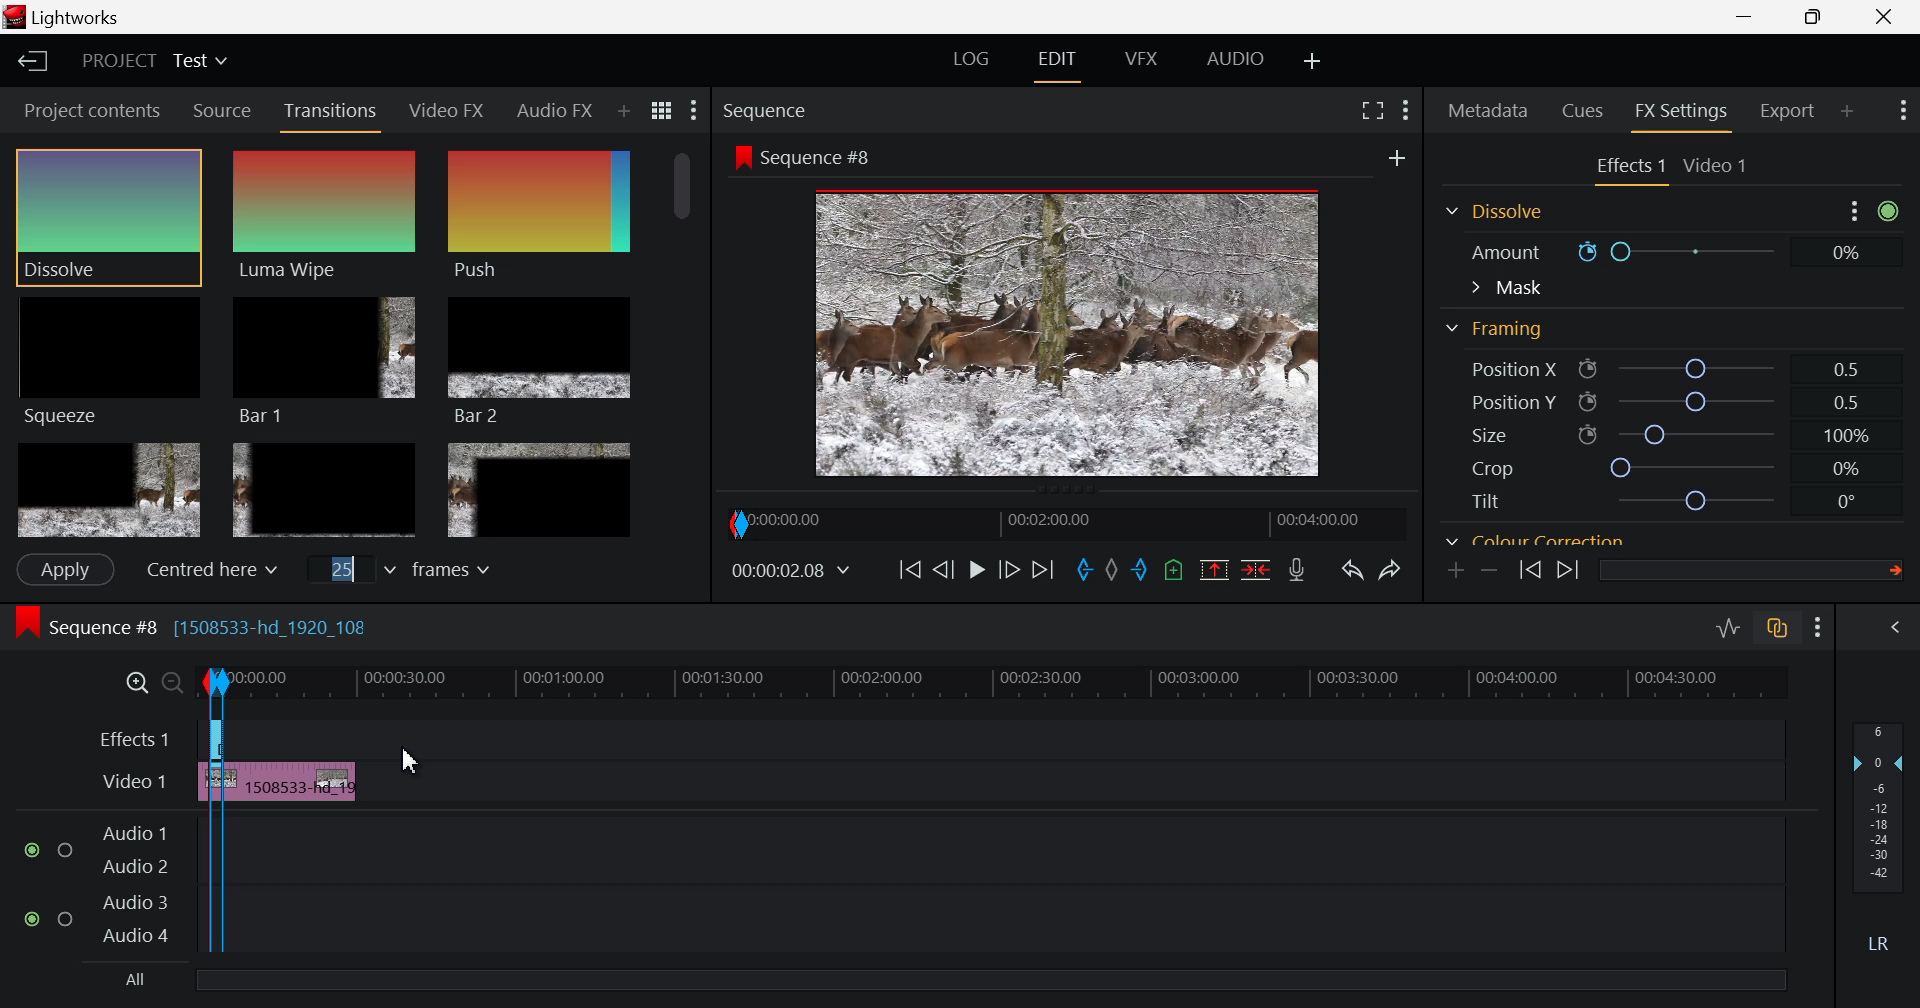 This screenshot has height=1008, width=1920. I want to click on Show Settings, so click(1901, 111).